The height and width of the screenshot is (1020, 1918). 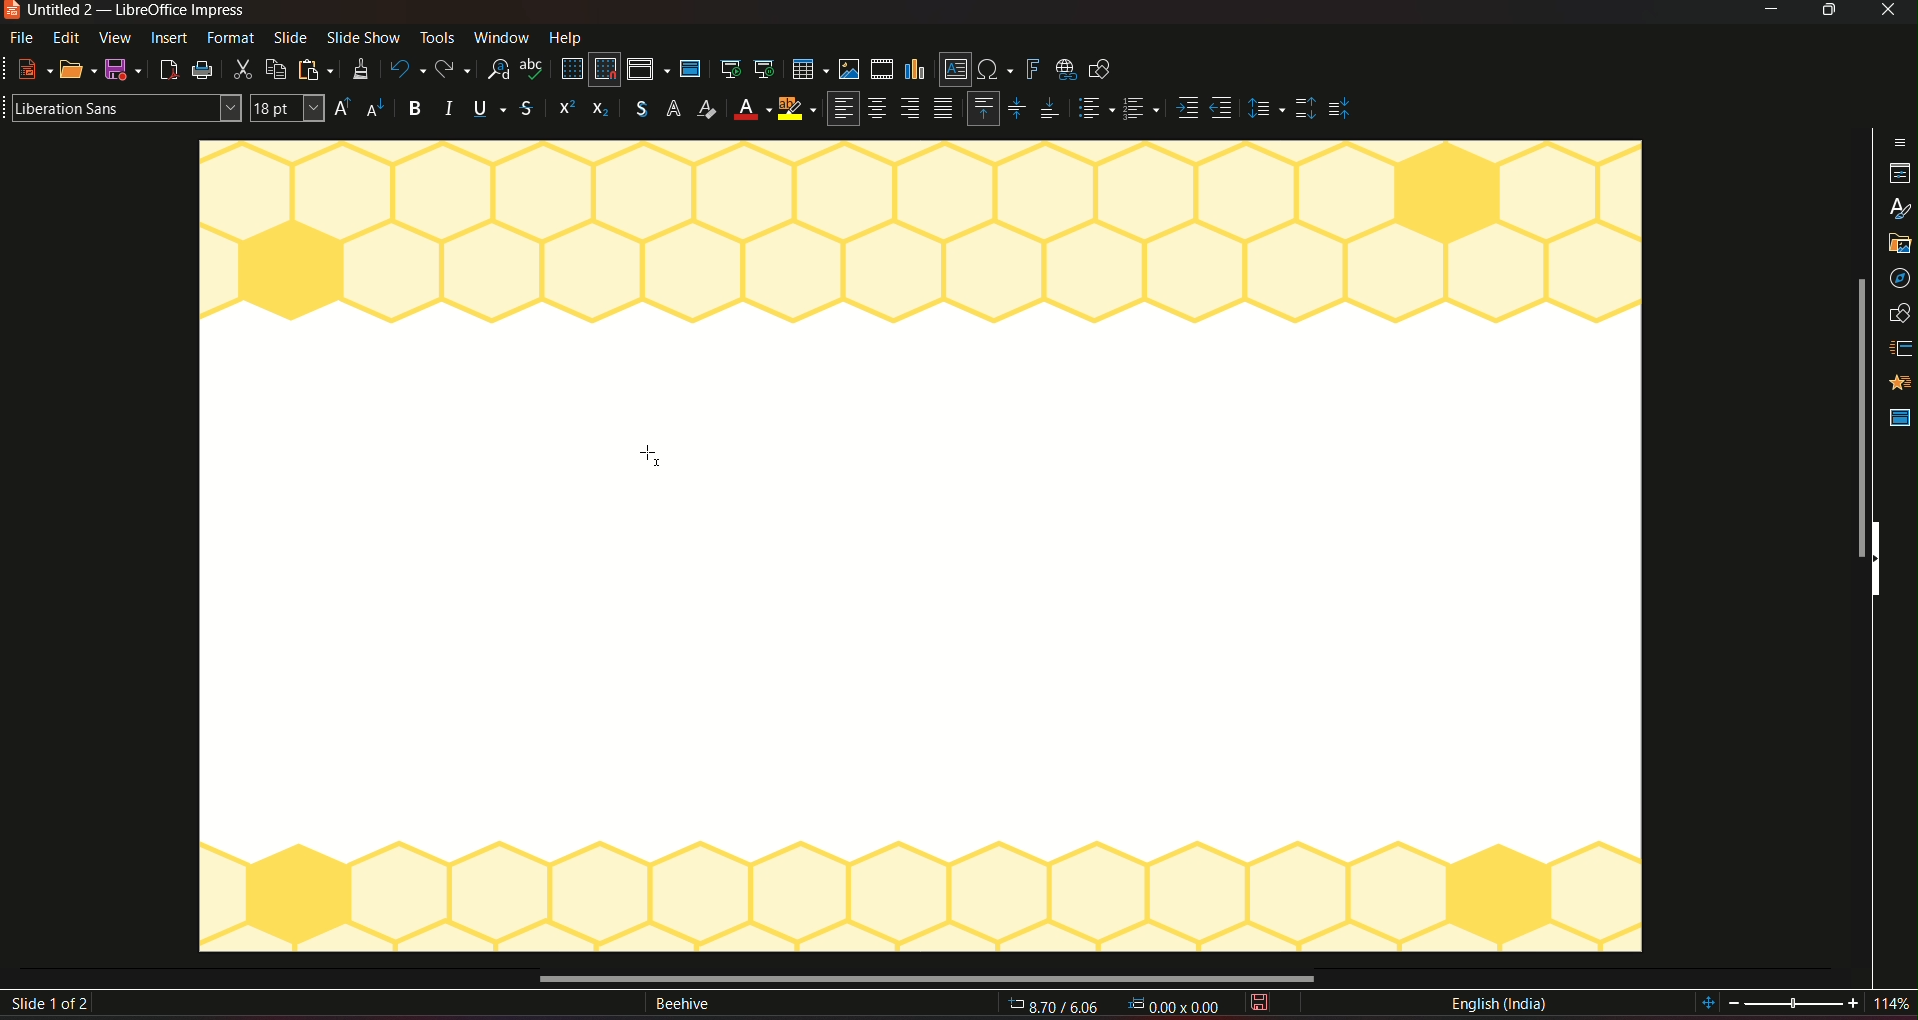 What do you see at coordinates (1050, 109) in the screenshot?
I see `Align bottom` at bounding box center [1050, 109].